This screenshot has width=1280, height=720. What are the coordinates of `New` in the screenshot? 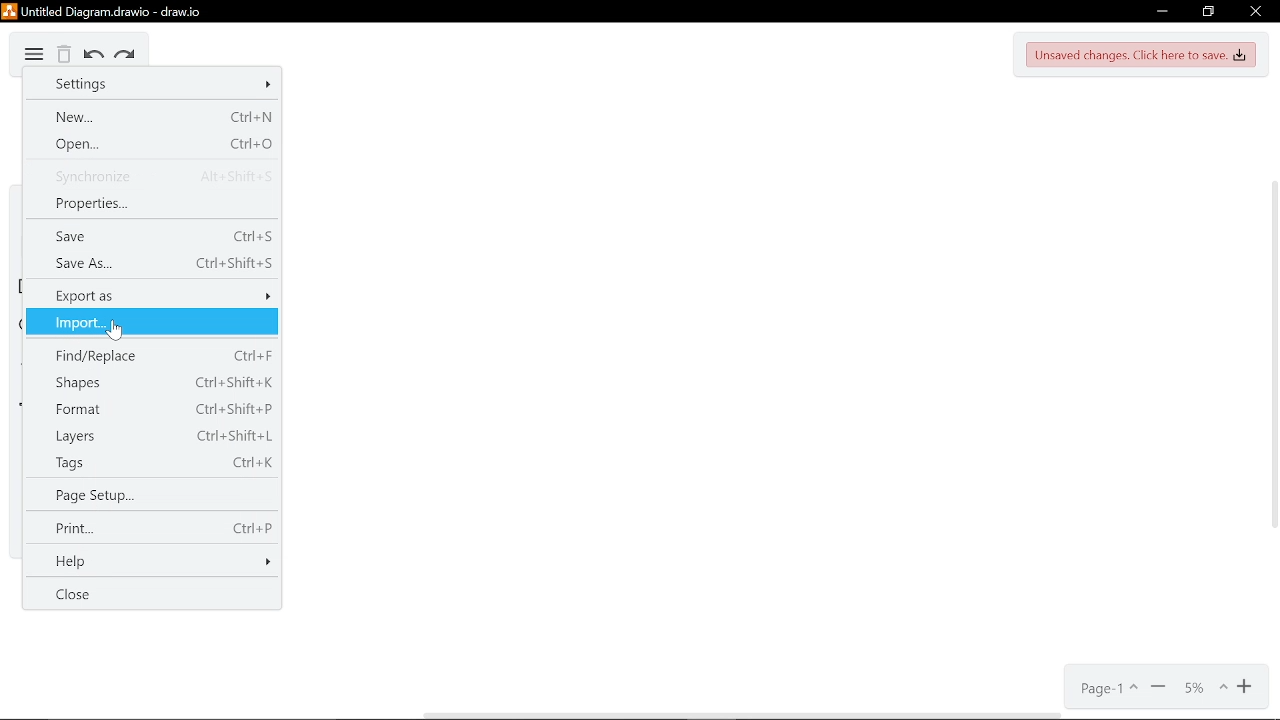 It's located at (150, 116).